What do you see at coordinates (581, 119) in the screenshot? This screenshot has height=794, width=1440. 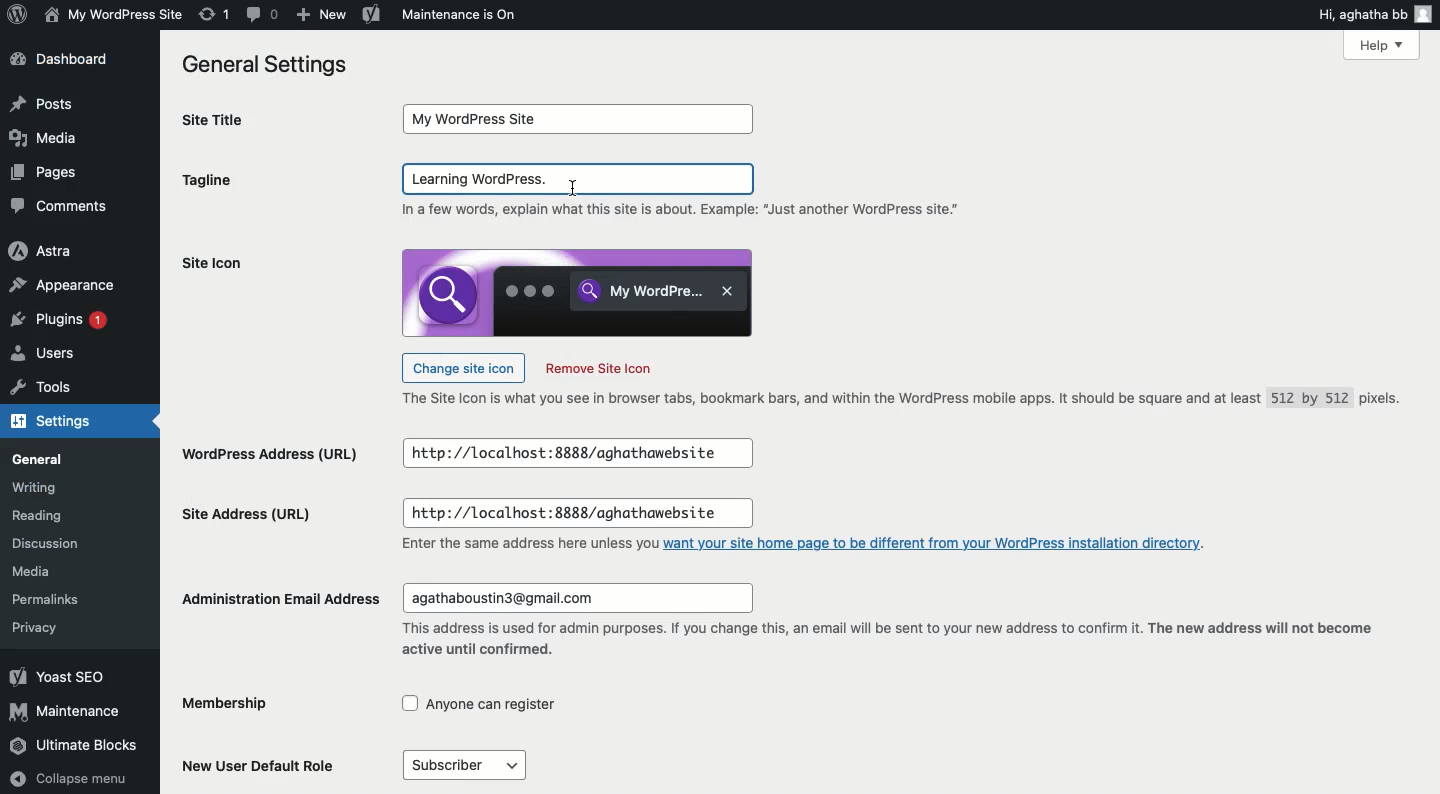 I see `input box` at bounding box center [581, 119].